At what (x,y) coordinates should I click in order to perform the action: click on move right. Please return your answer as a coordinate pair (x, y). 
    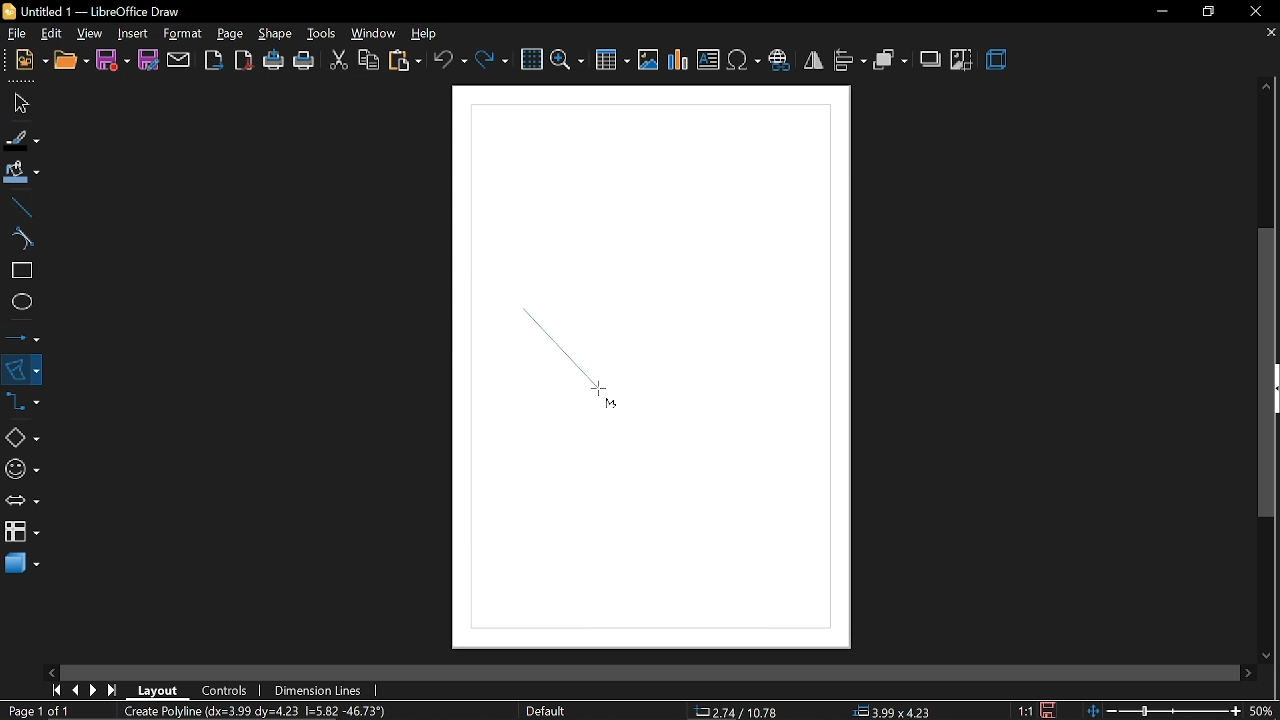
    Looking at the image, I should click on (1245, 670).